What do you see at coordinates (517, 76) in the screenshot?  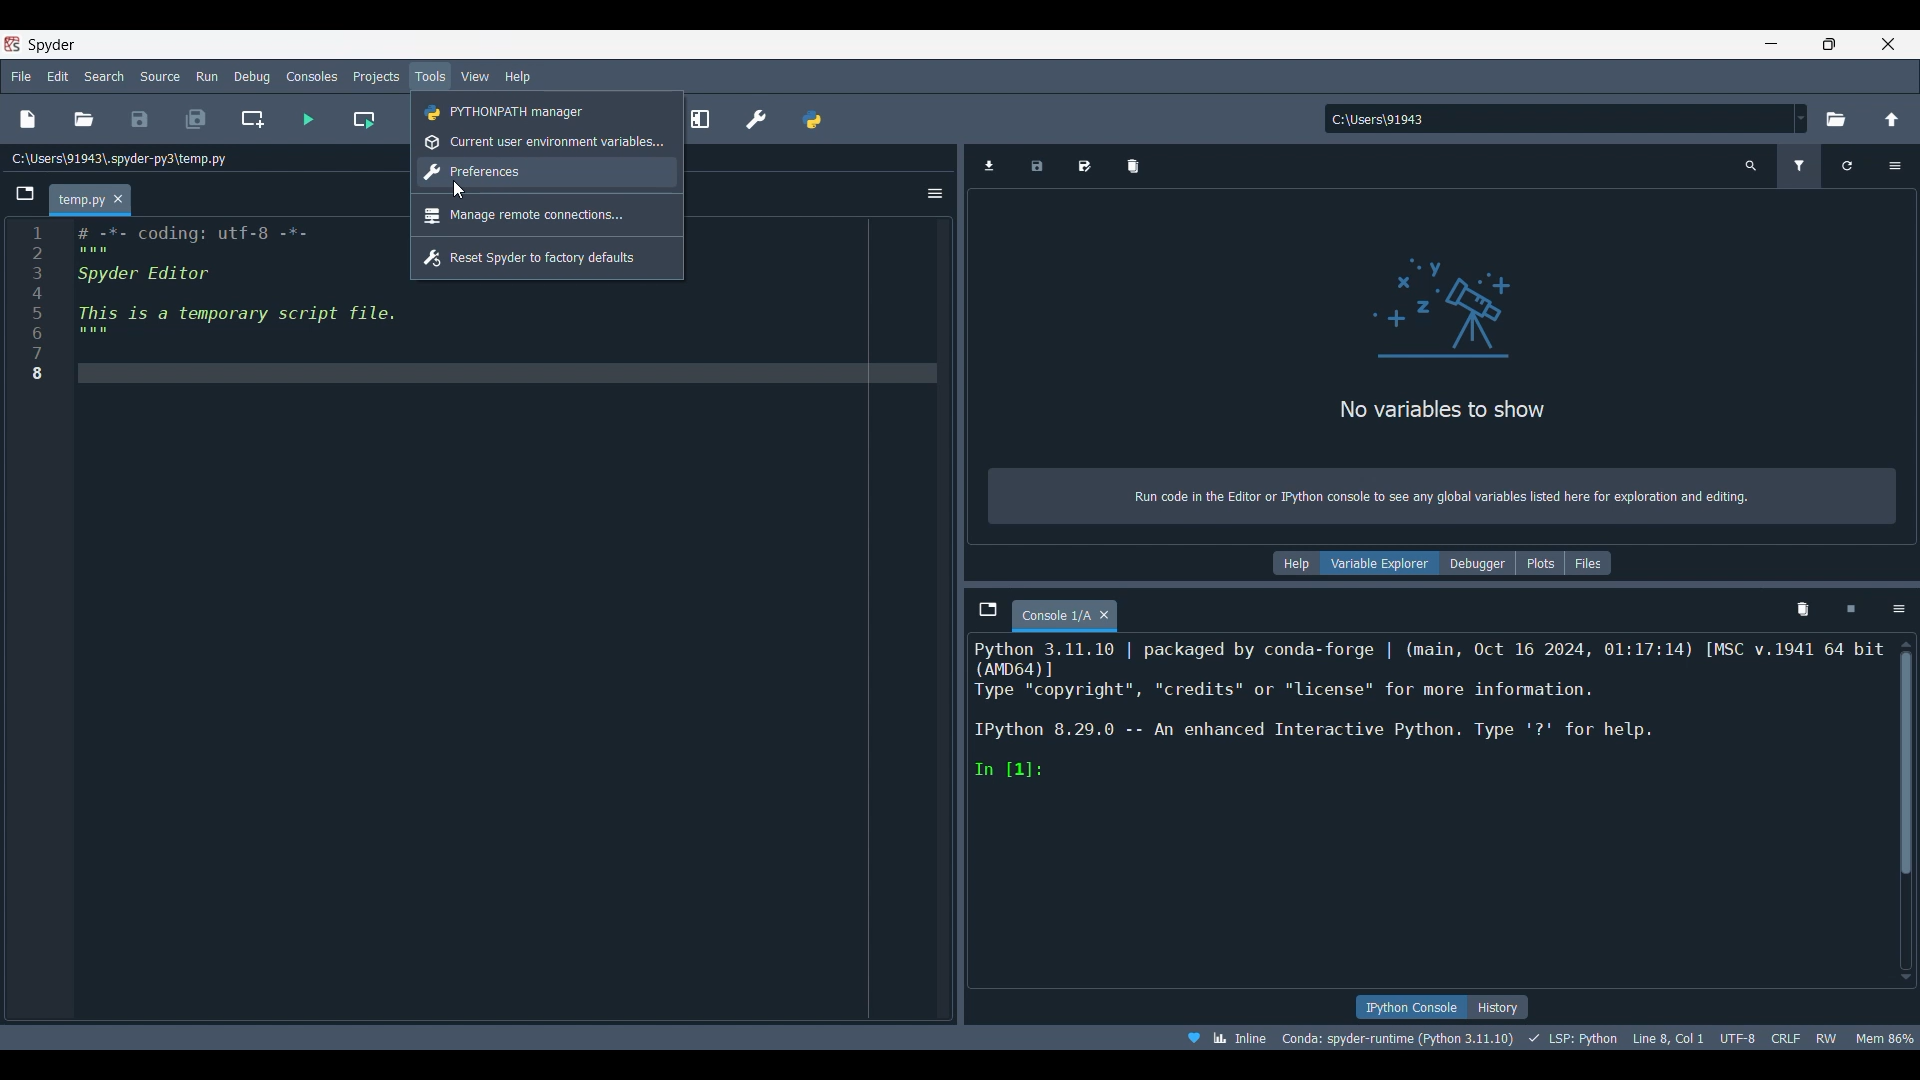 I see `Help menu` at bounding box center [517, 76].